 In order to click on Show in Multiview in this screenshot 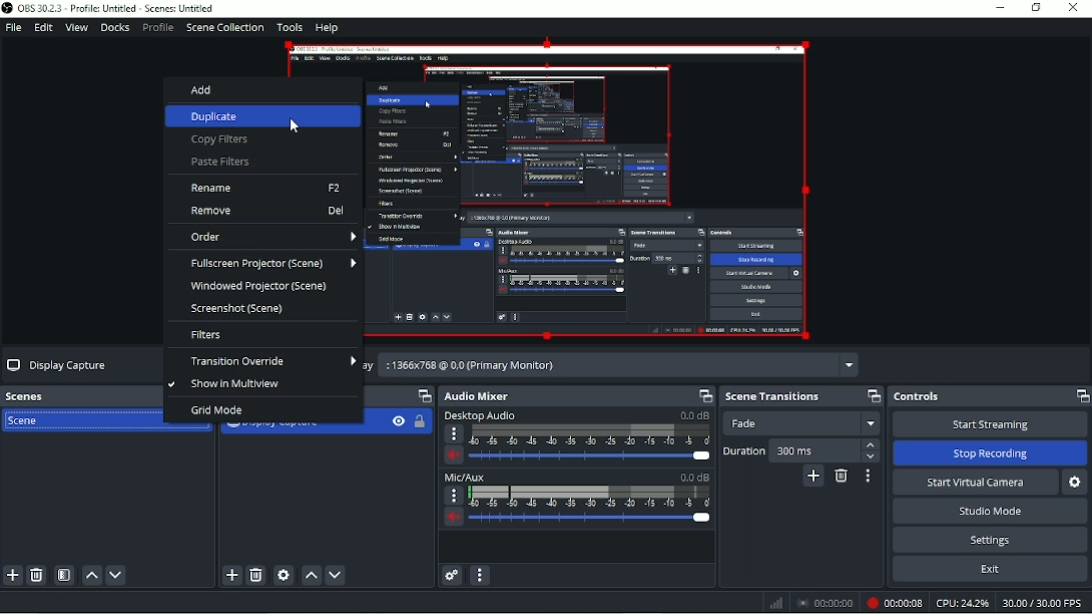, I will do `click(223, 384)`.